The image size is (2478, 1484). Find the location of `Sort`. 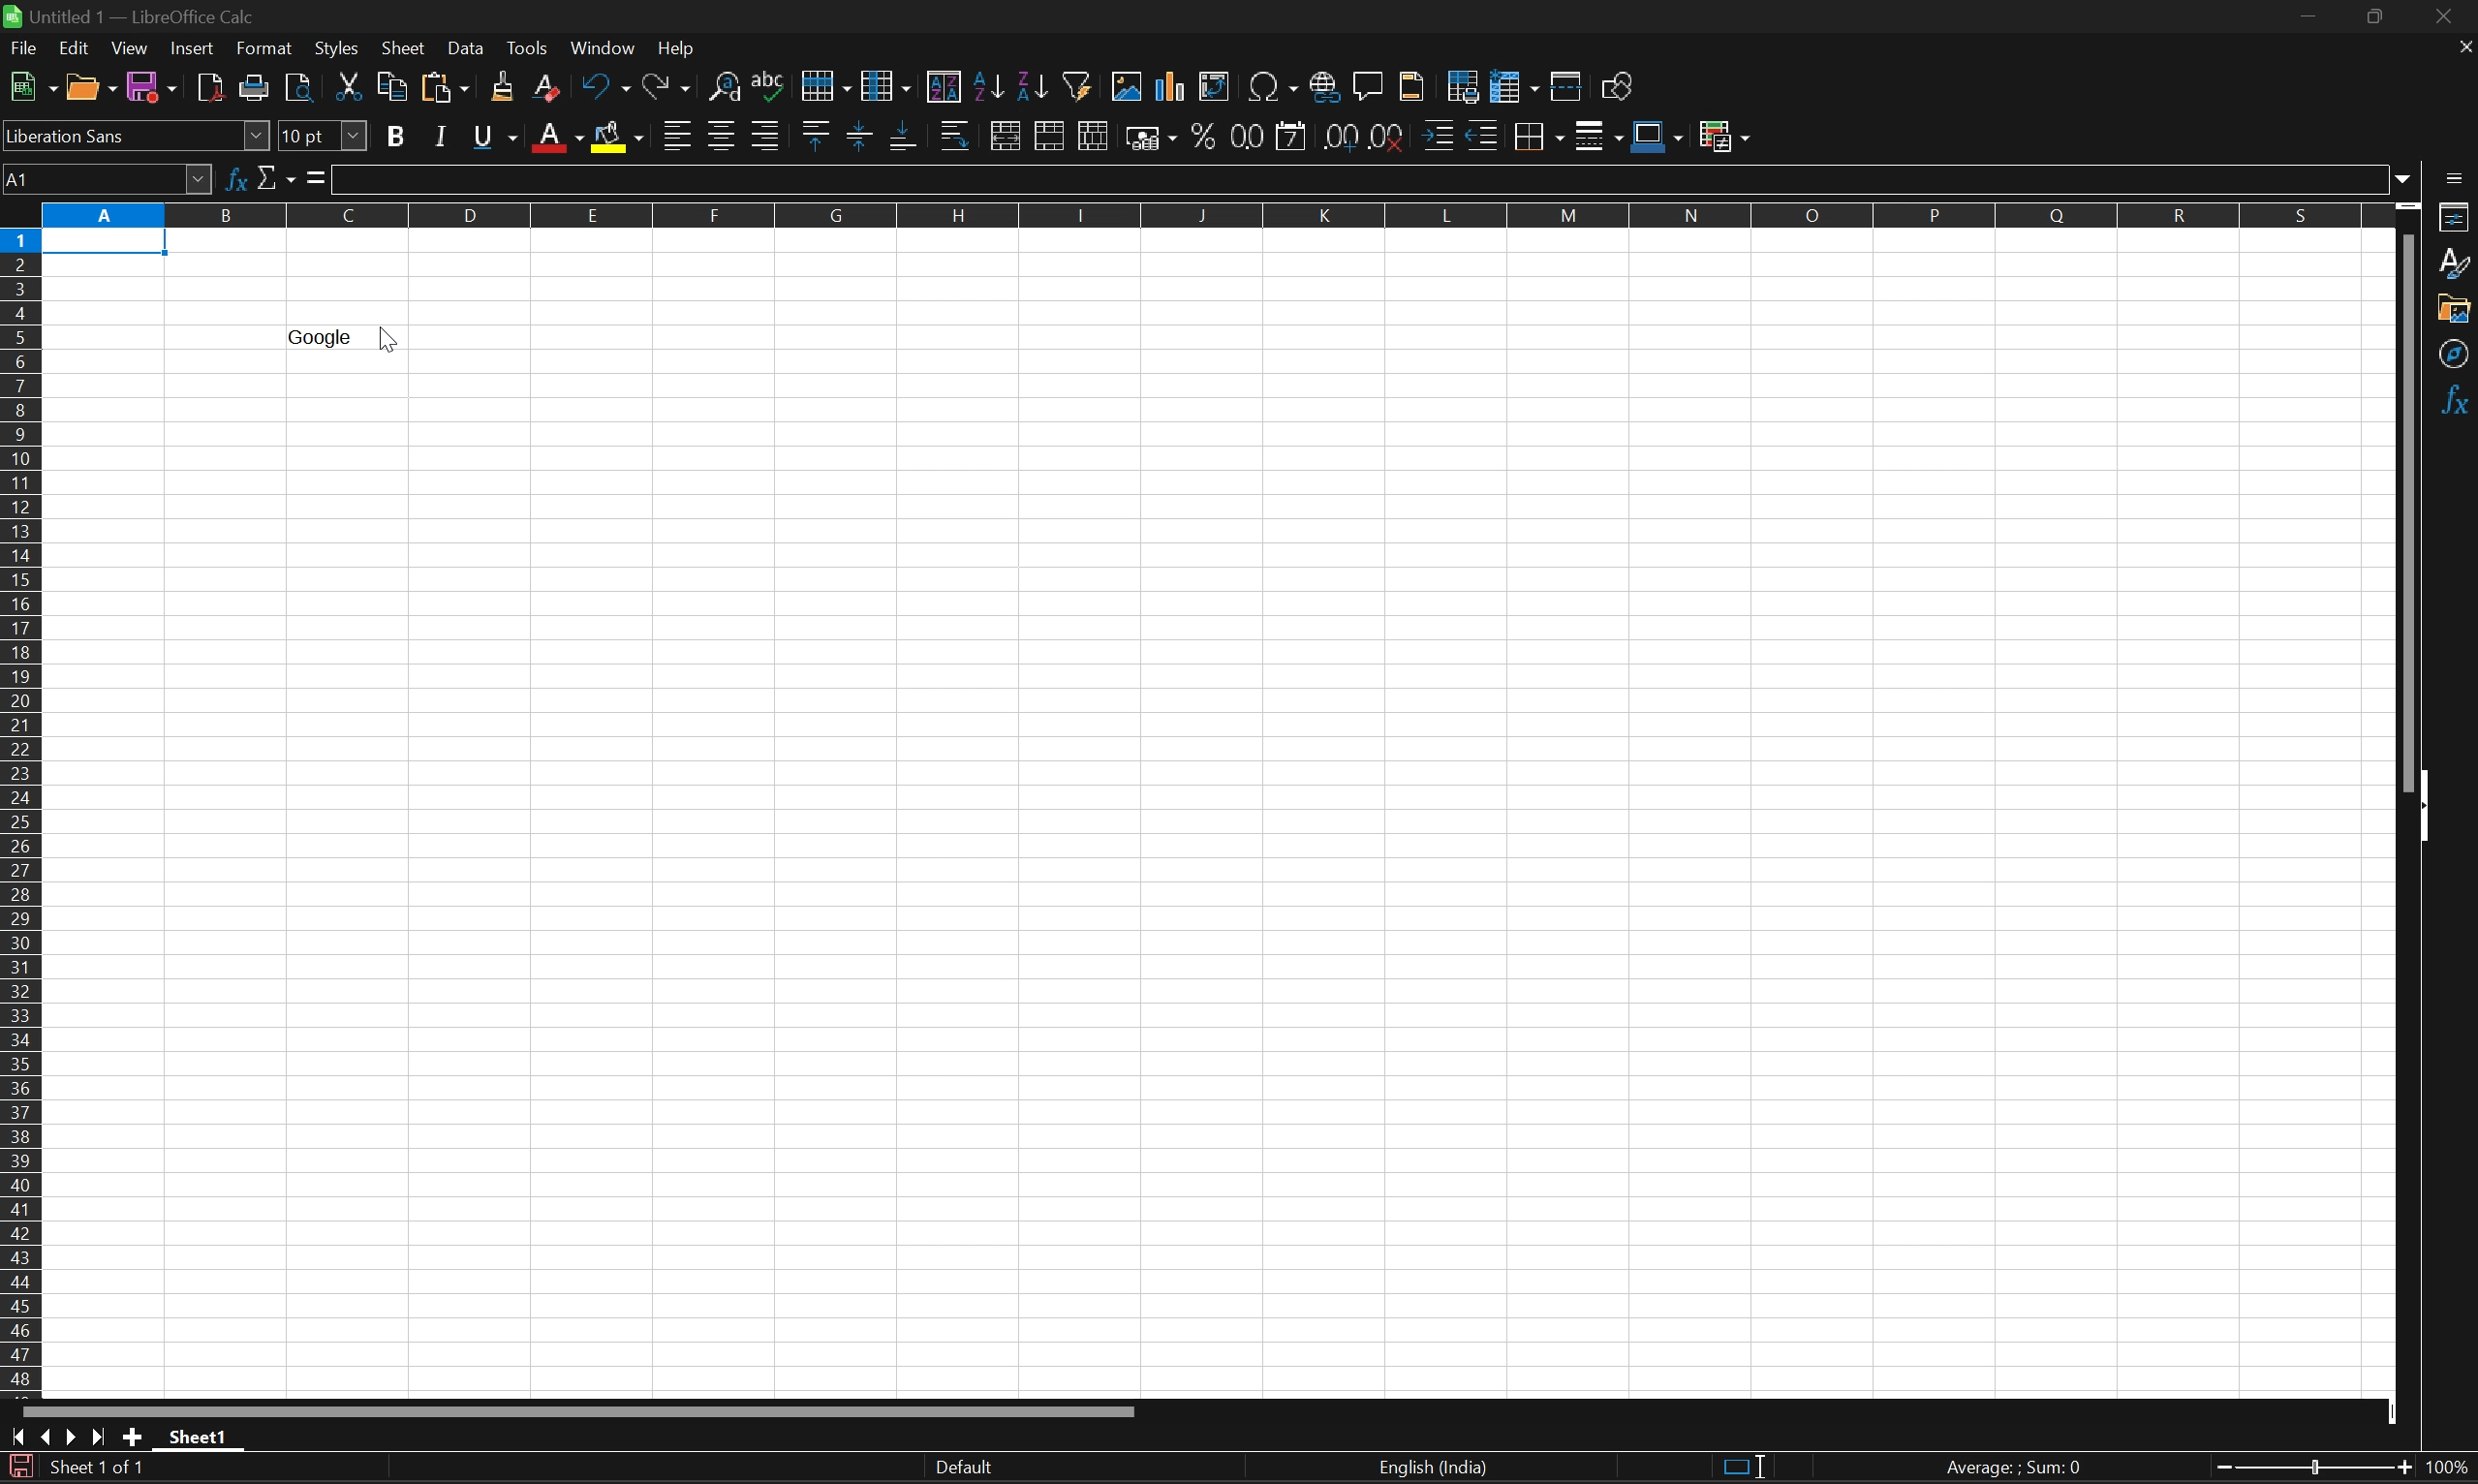

Sort is located at coordinates (943, 85).